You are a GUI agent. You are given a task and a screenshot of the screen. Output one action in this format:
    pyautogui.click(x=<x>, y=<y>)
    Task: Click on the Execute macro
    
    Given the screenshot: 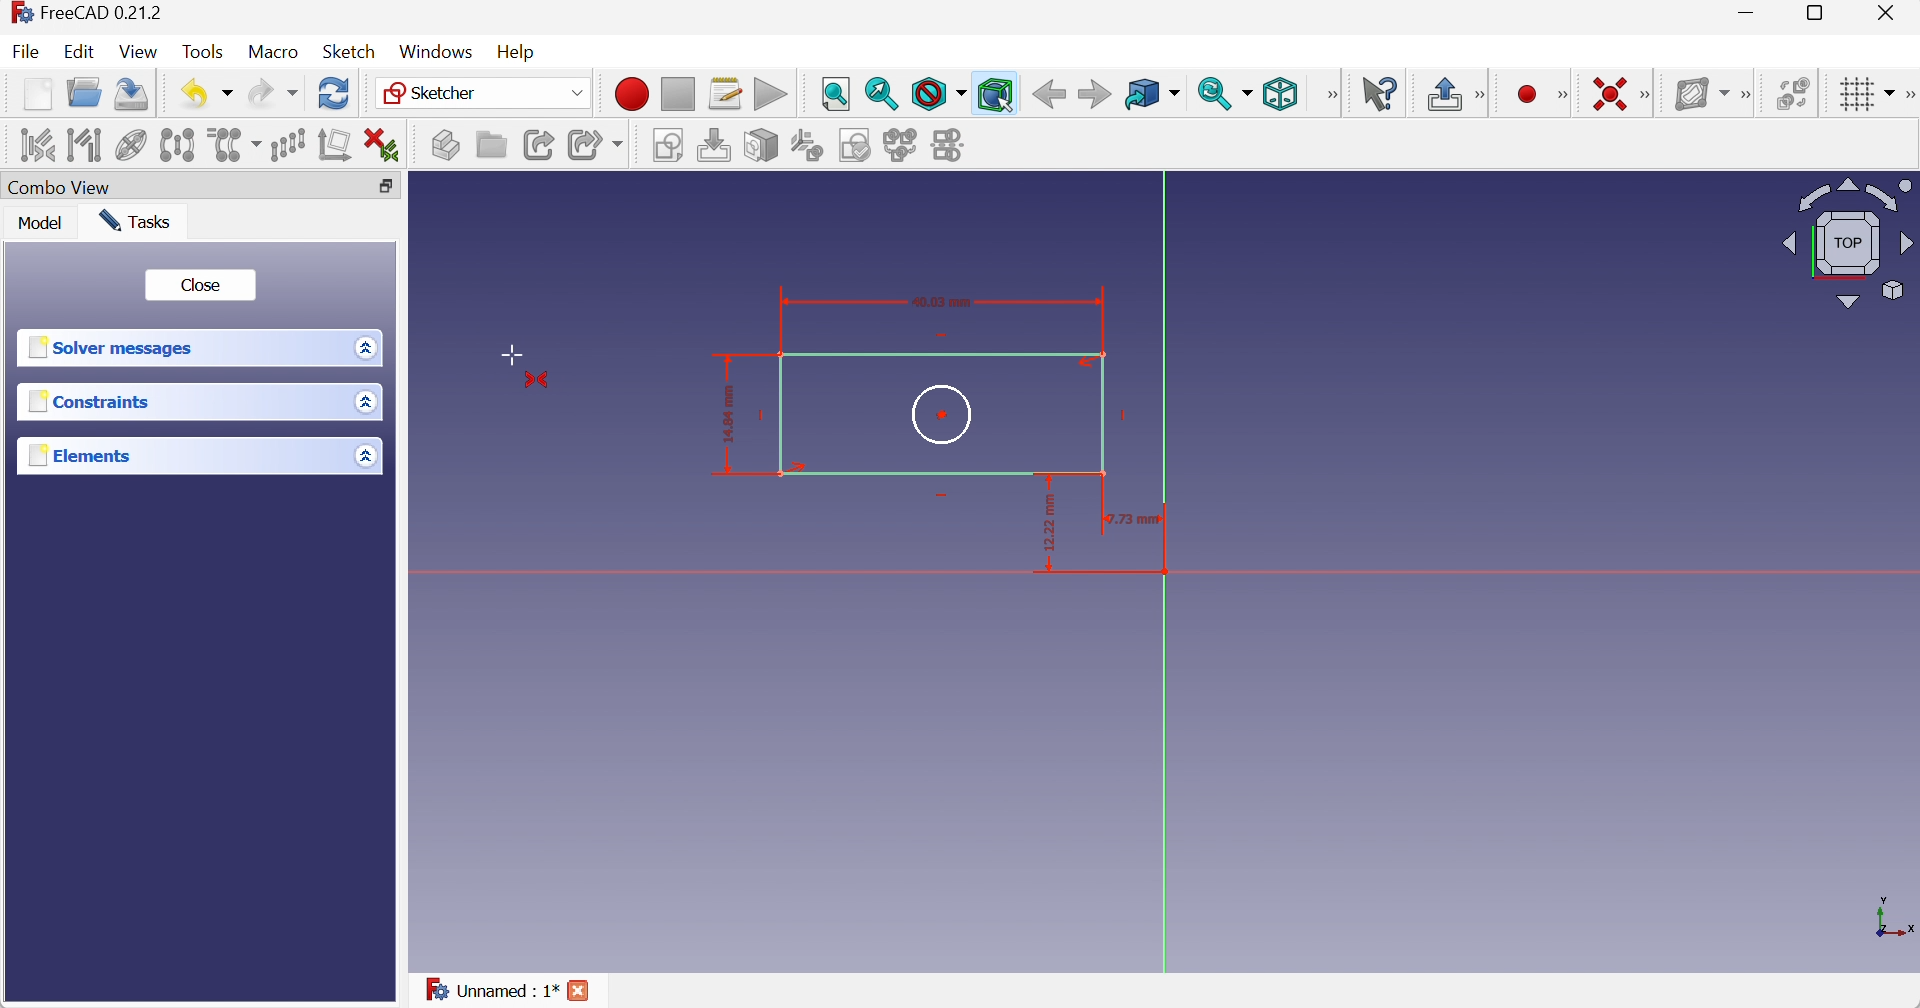 What is the action you would take?
    pyautogui.click(x=769, y=94)
    